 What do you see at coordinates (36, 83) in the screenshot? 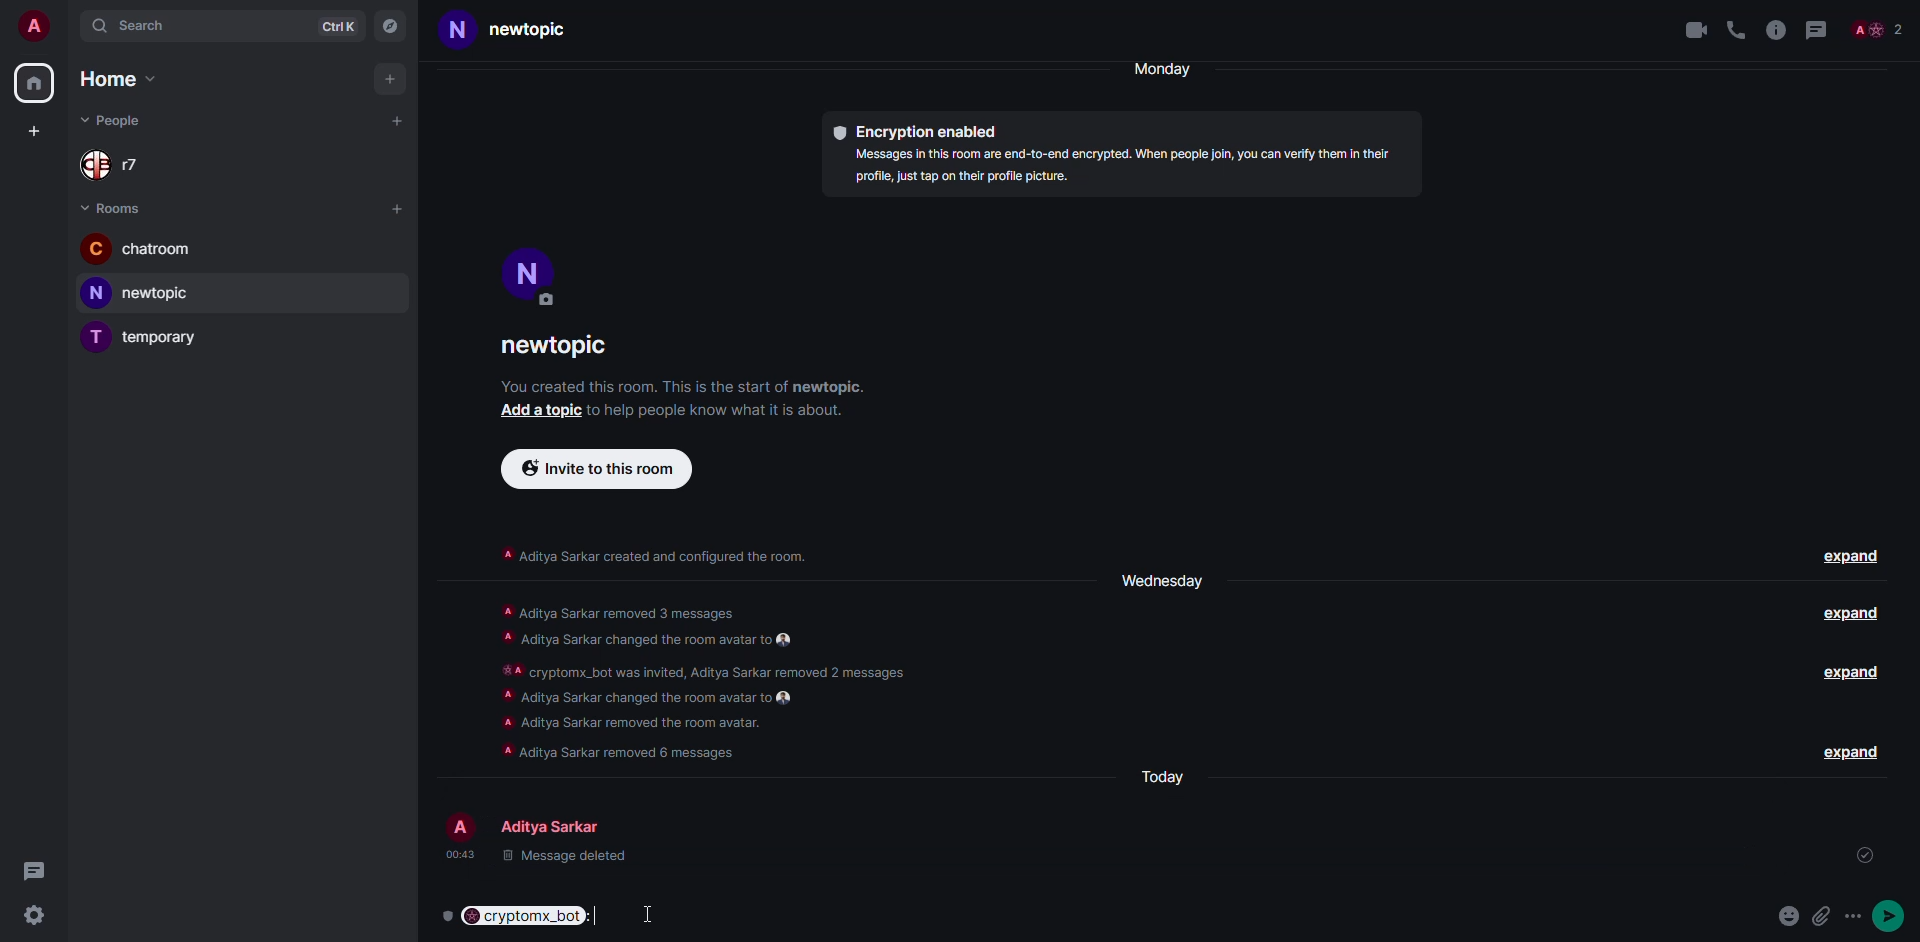
I see `home` at bounding box center [36, 83].